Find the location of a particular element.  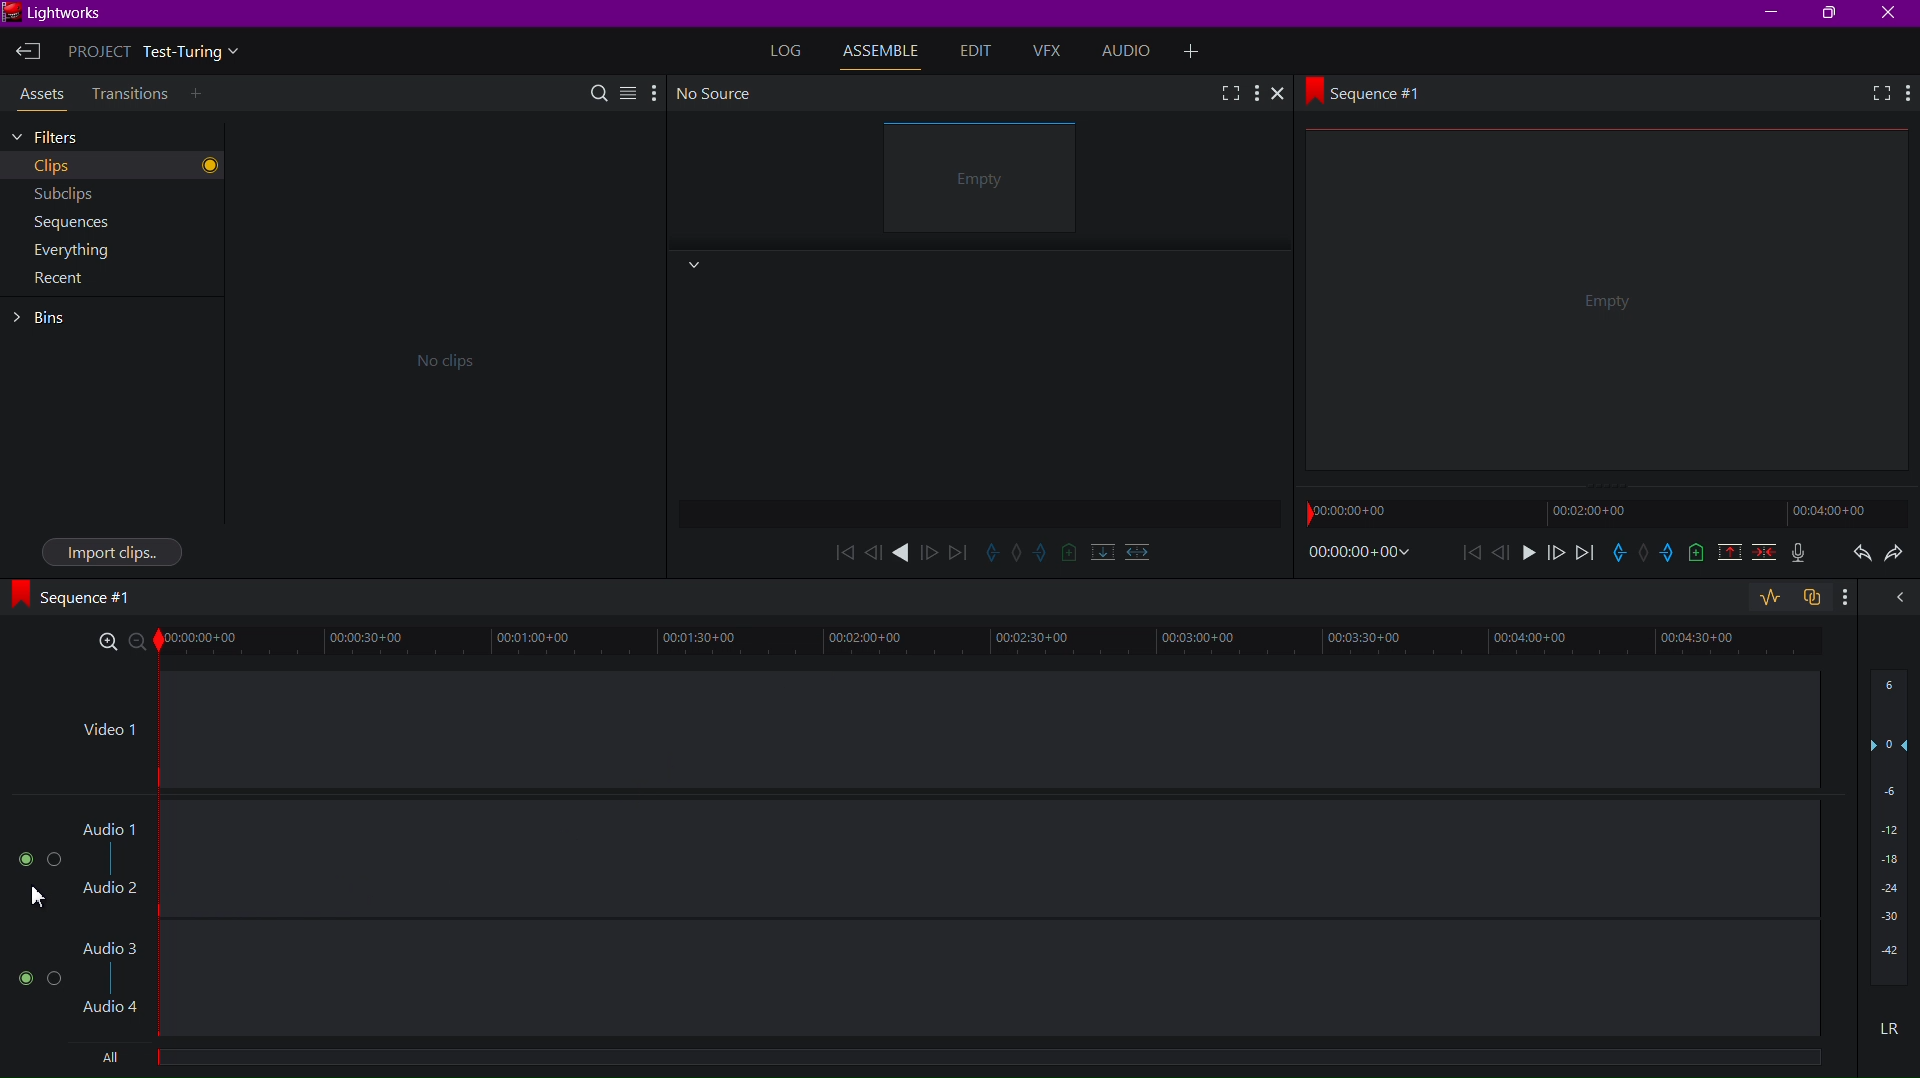

slip edit is located at coordinates (1043, 554).